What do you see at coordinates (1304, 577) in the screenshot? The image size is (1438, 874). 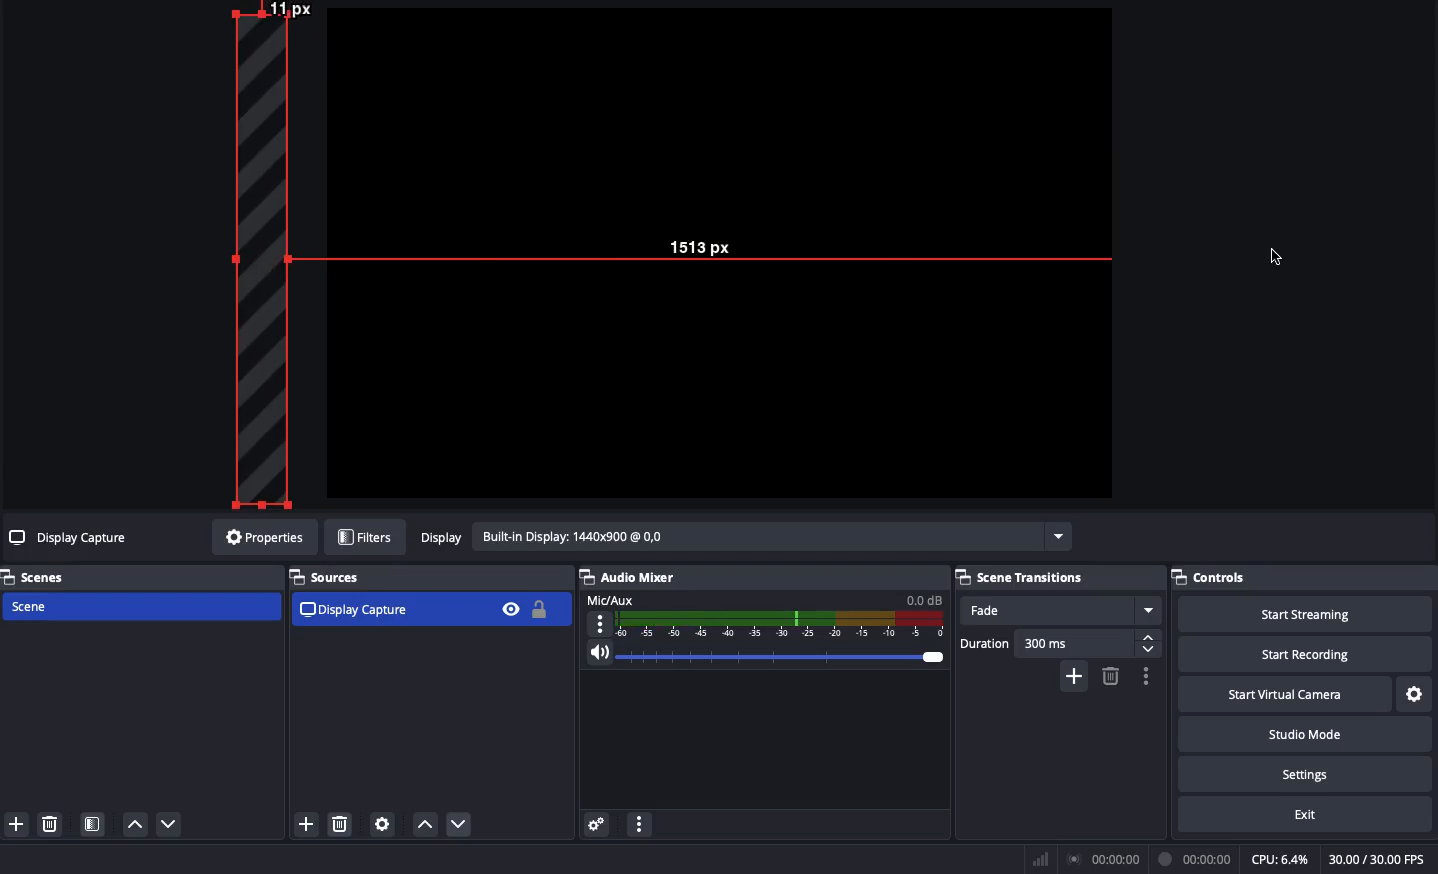 I see `Controls` at bounding box center [1304, 577].